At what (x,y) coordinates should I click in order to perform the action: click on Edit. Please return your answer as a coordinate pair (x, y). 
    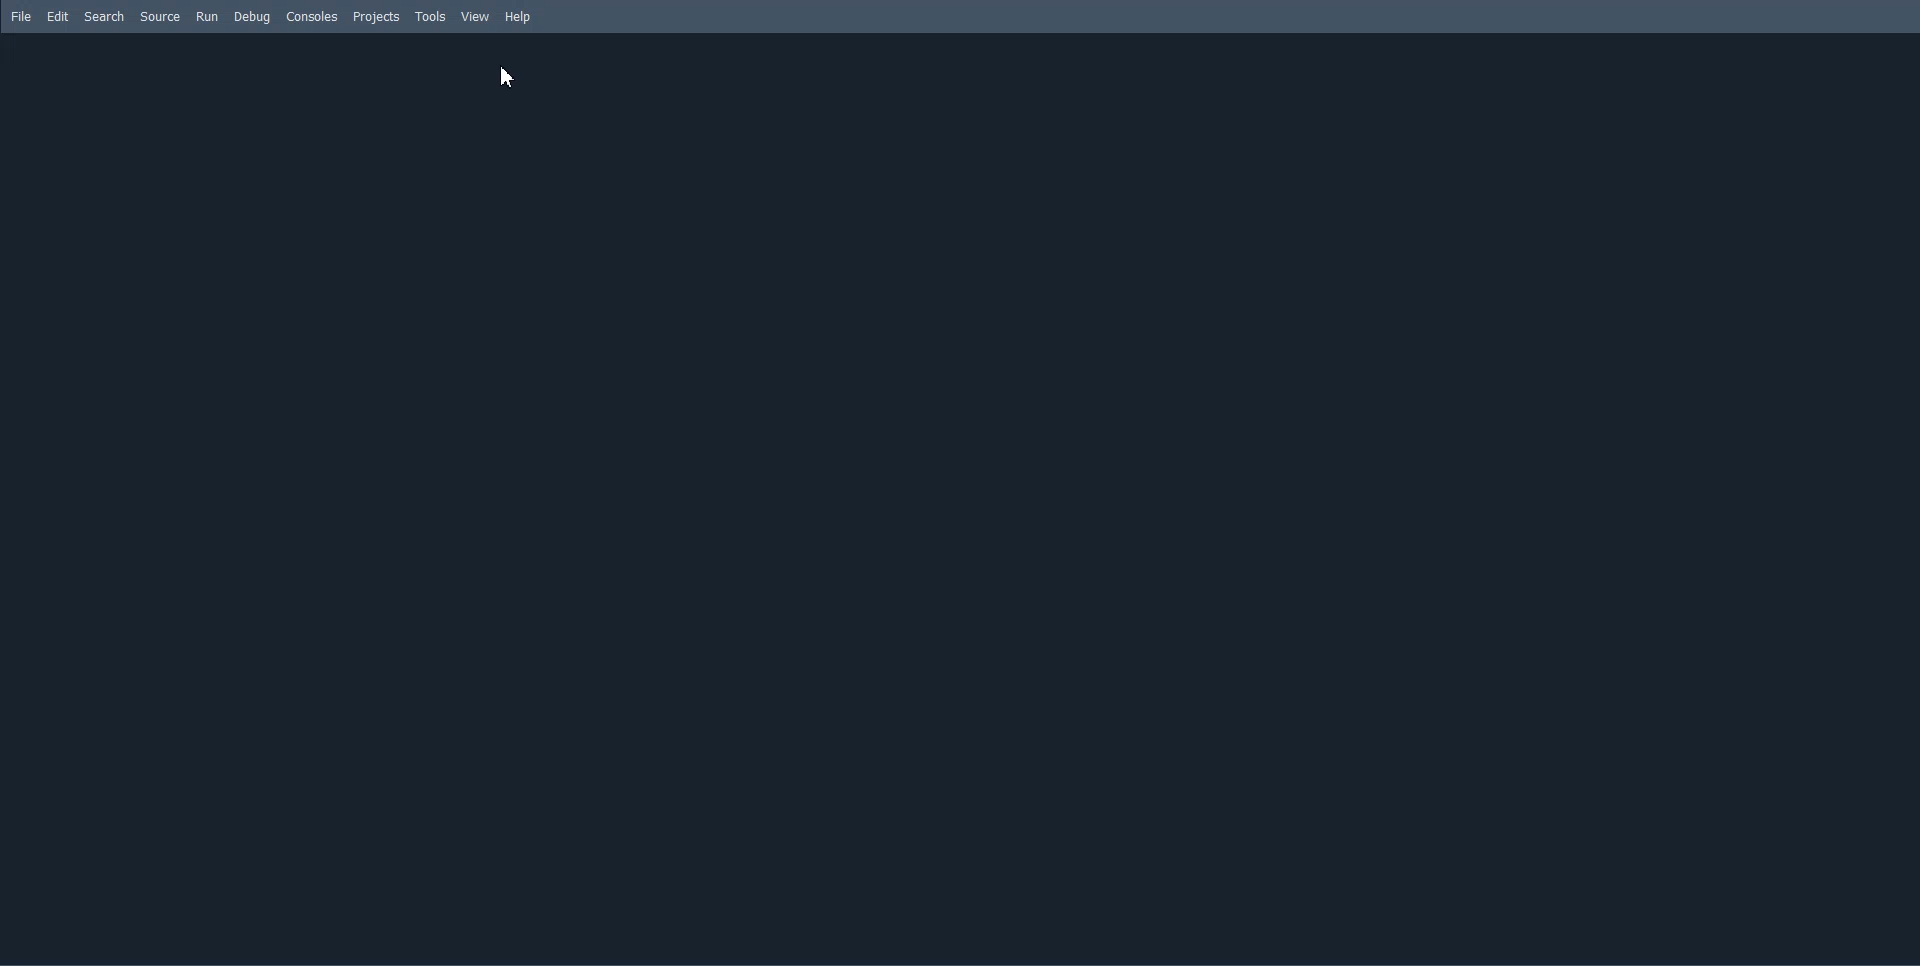
    Looking at the image, I should click on (58, 16).